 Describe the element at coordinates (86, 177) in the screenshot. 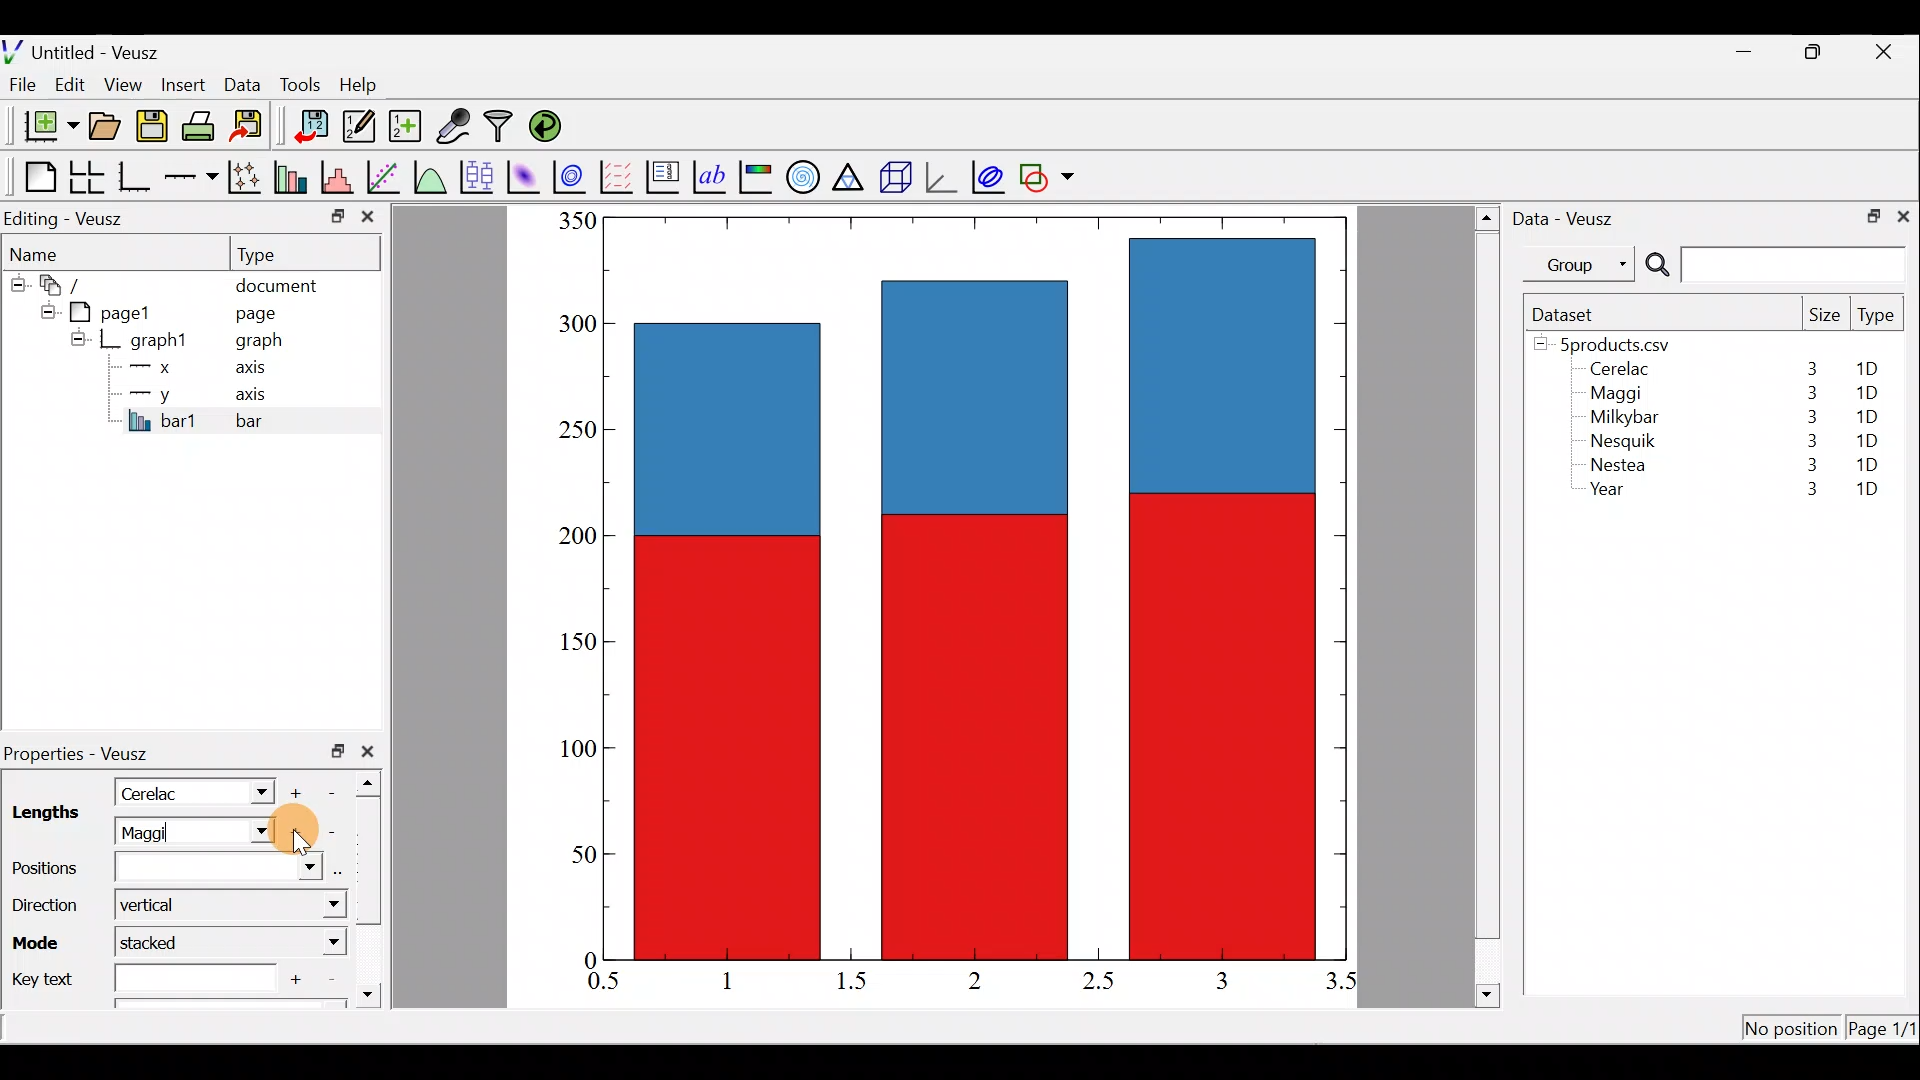

I see `Arrange graphs in a grid` at that location.